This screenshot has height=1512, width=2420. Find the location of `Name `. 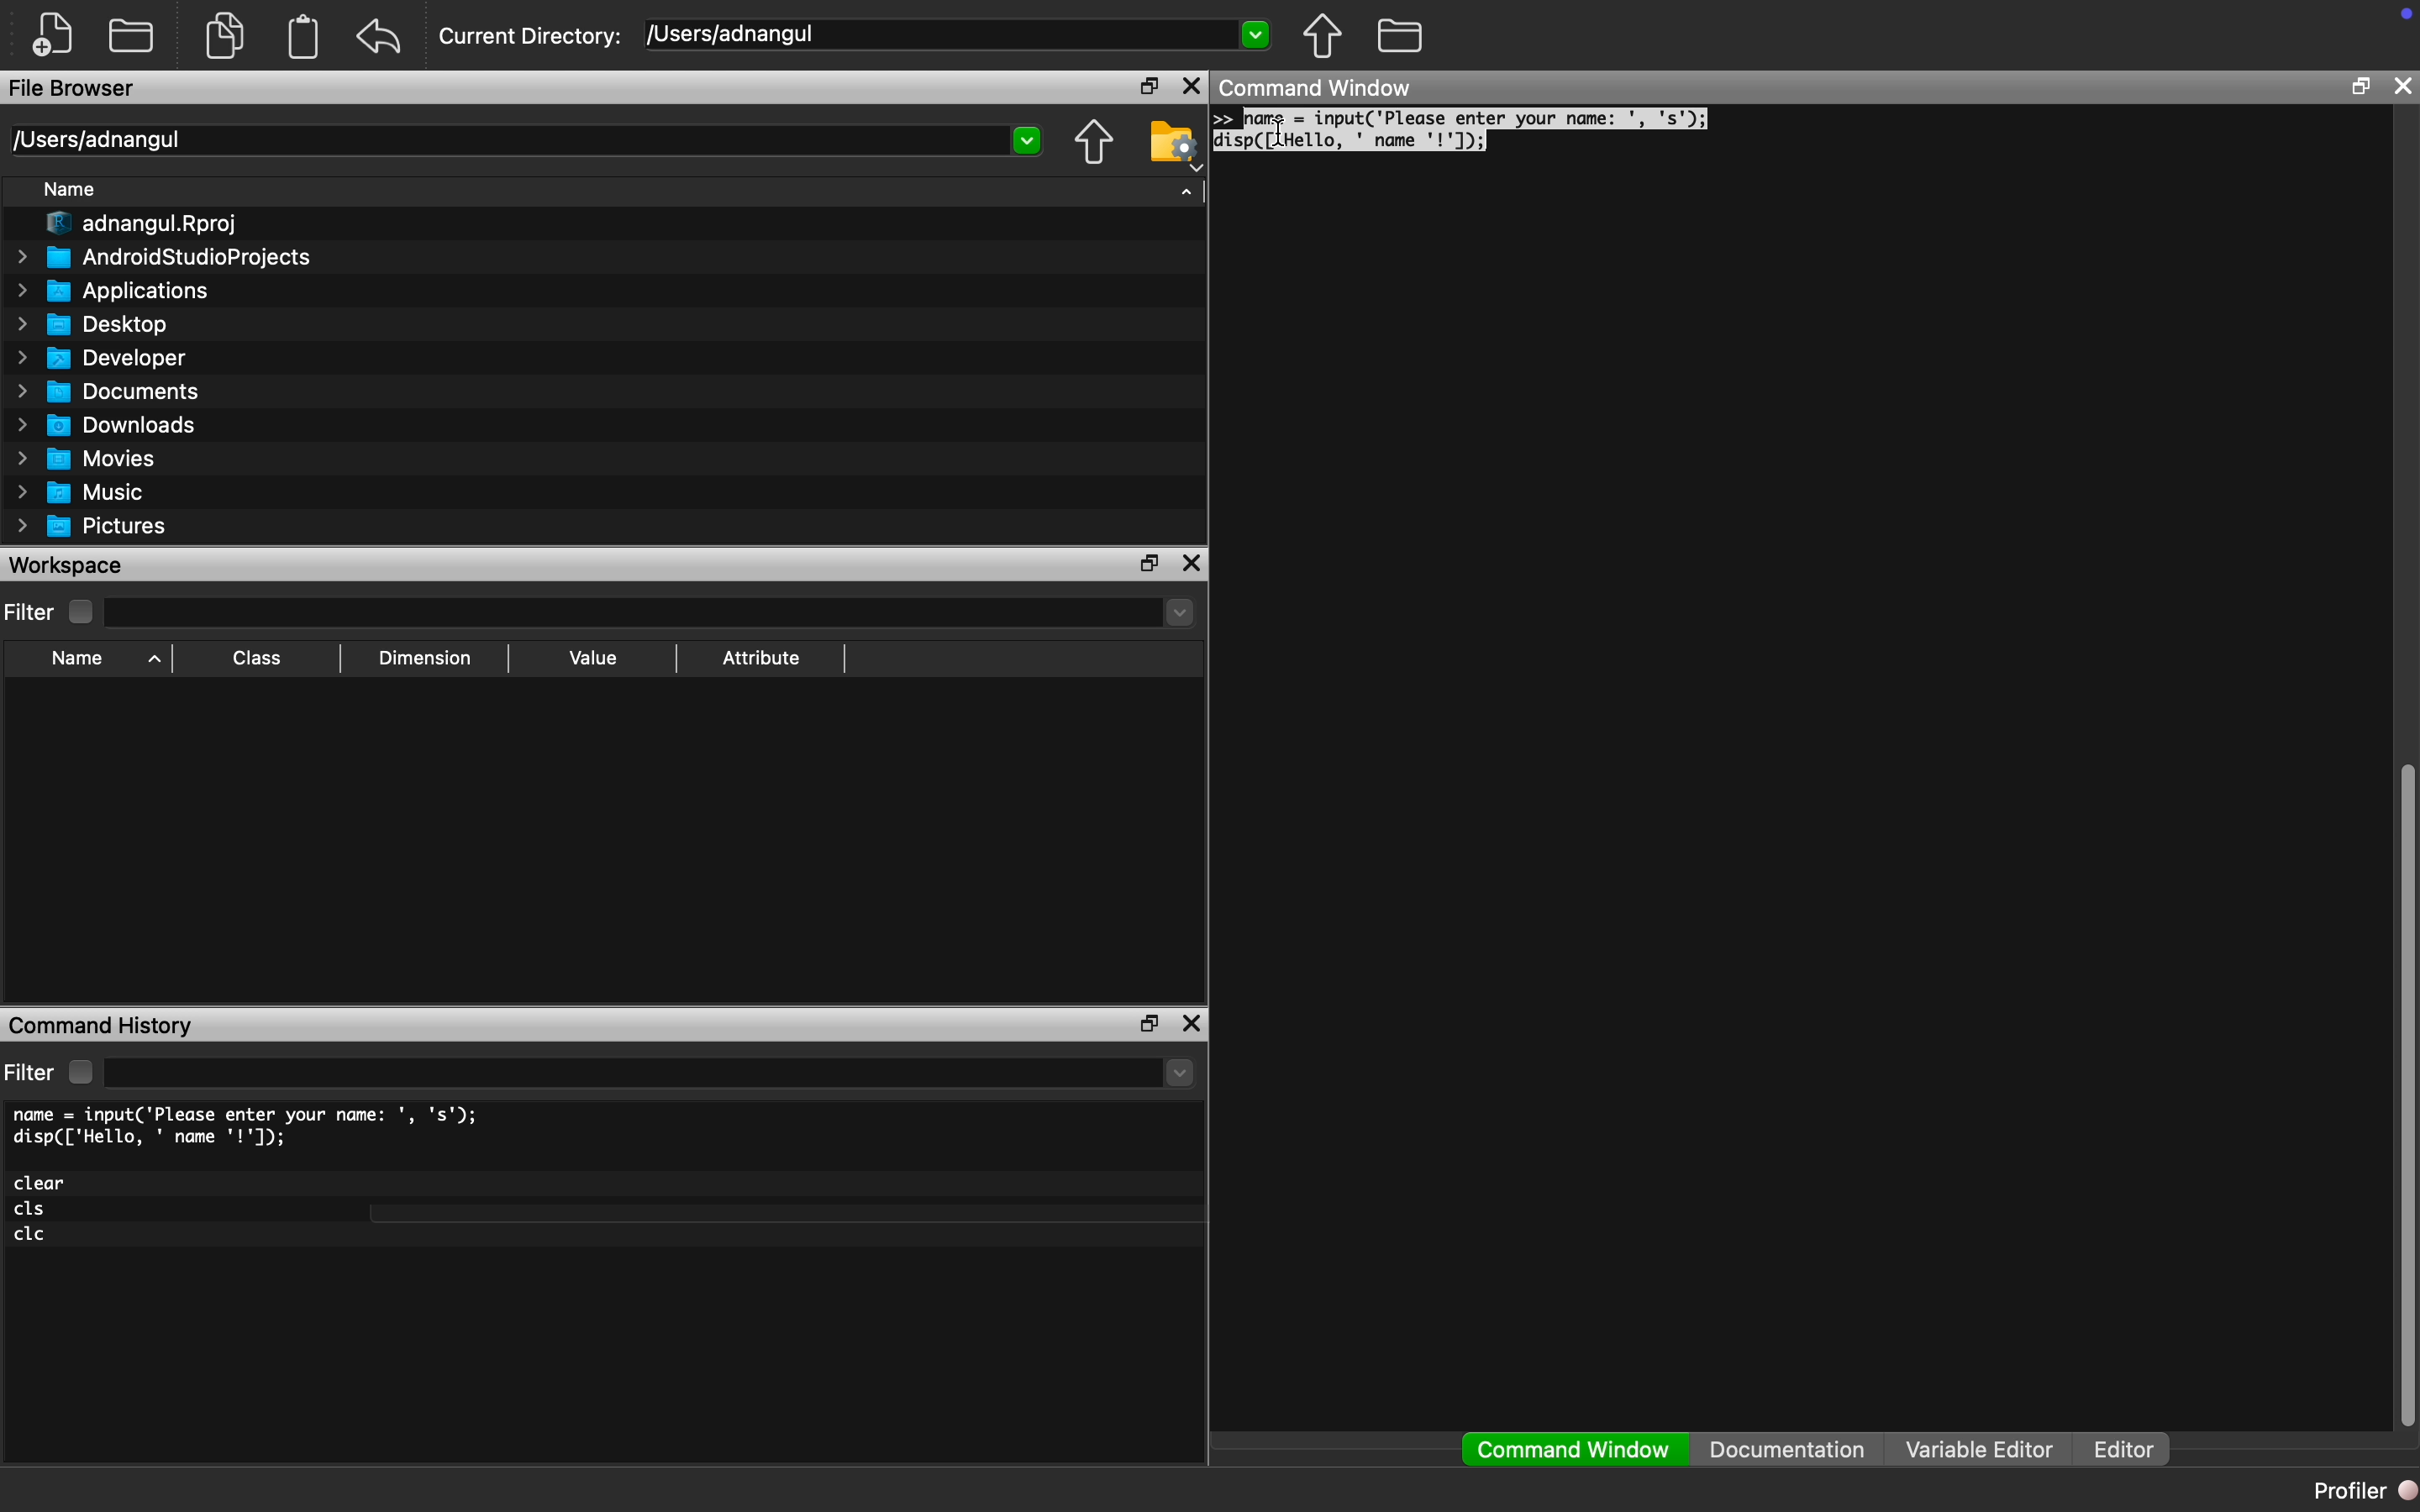

Name  is located at coordinates (101, 661).